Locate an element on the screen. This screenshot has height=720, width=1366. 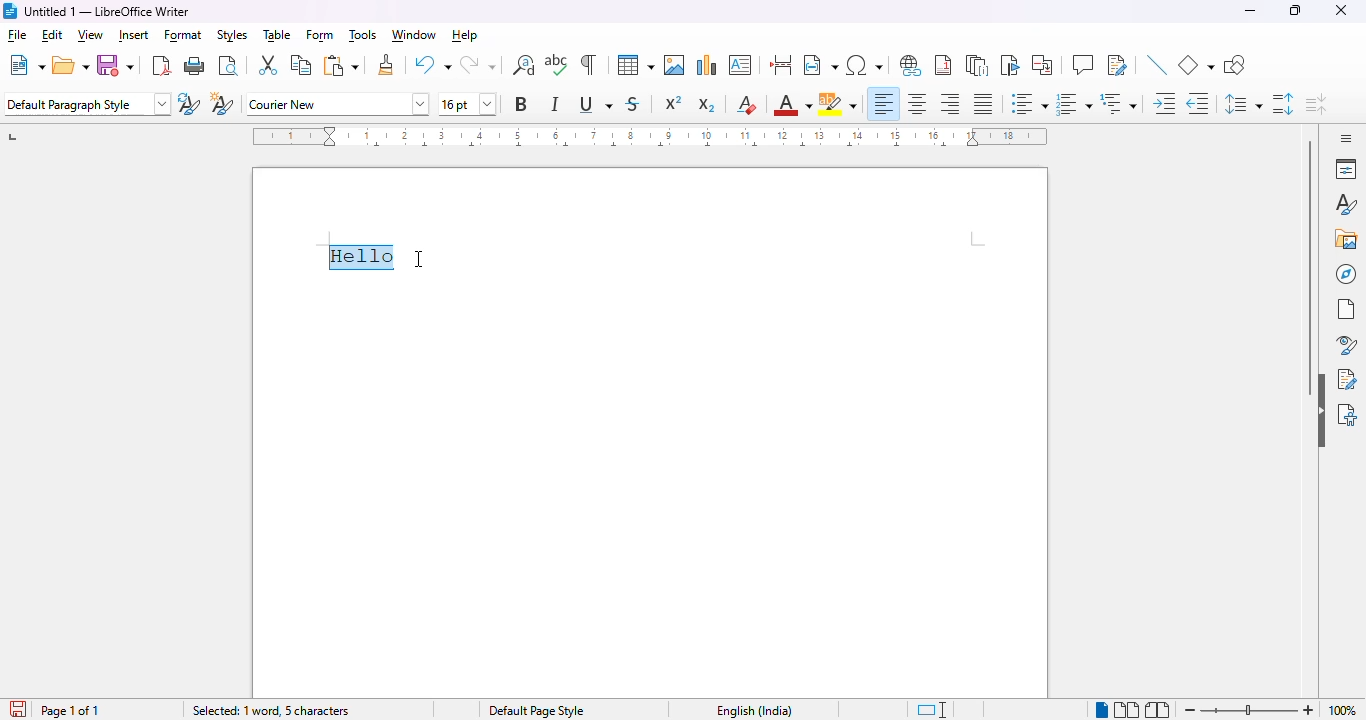
vertical scroll bar is located at coordinates (1310, 270).